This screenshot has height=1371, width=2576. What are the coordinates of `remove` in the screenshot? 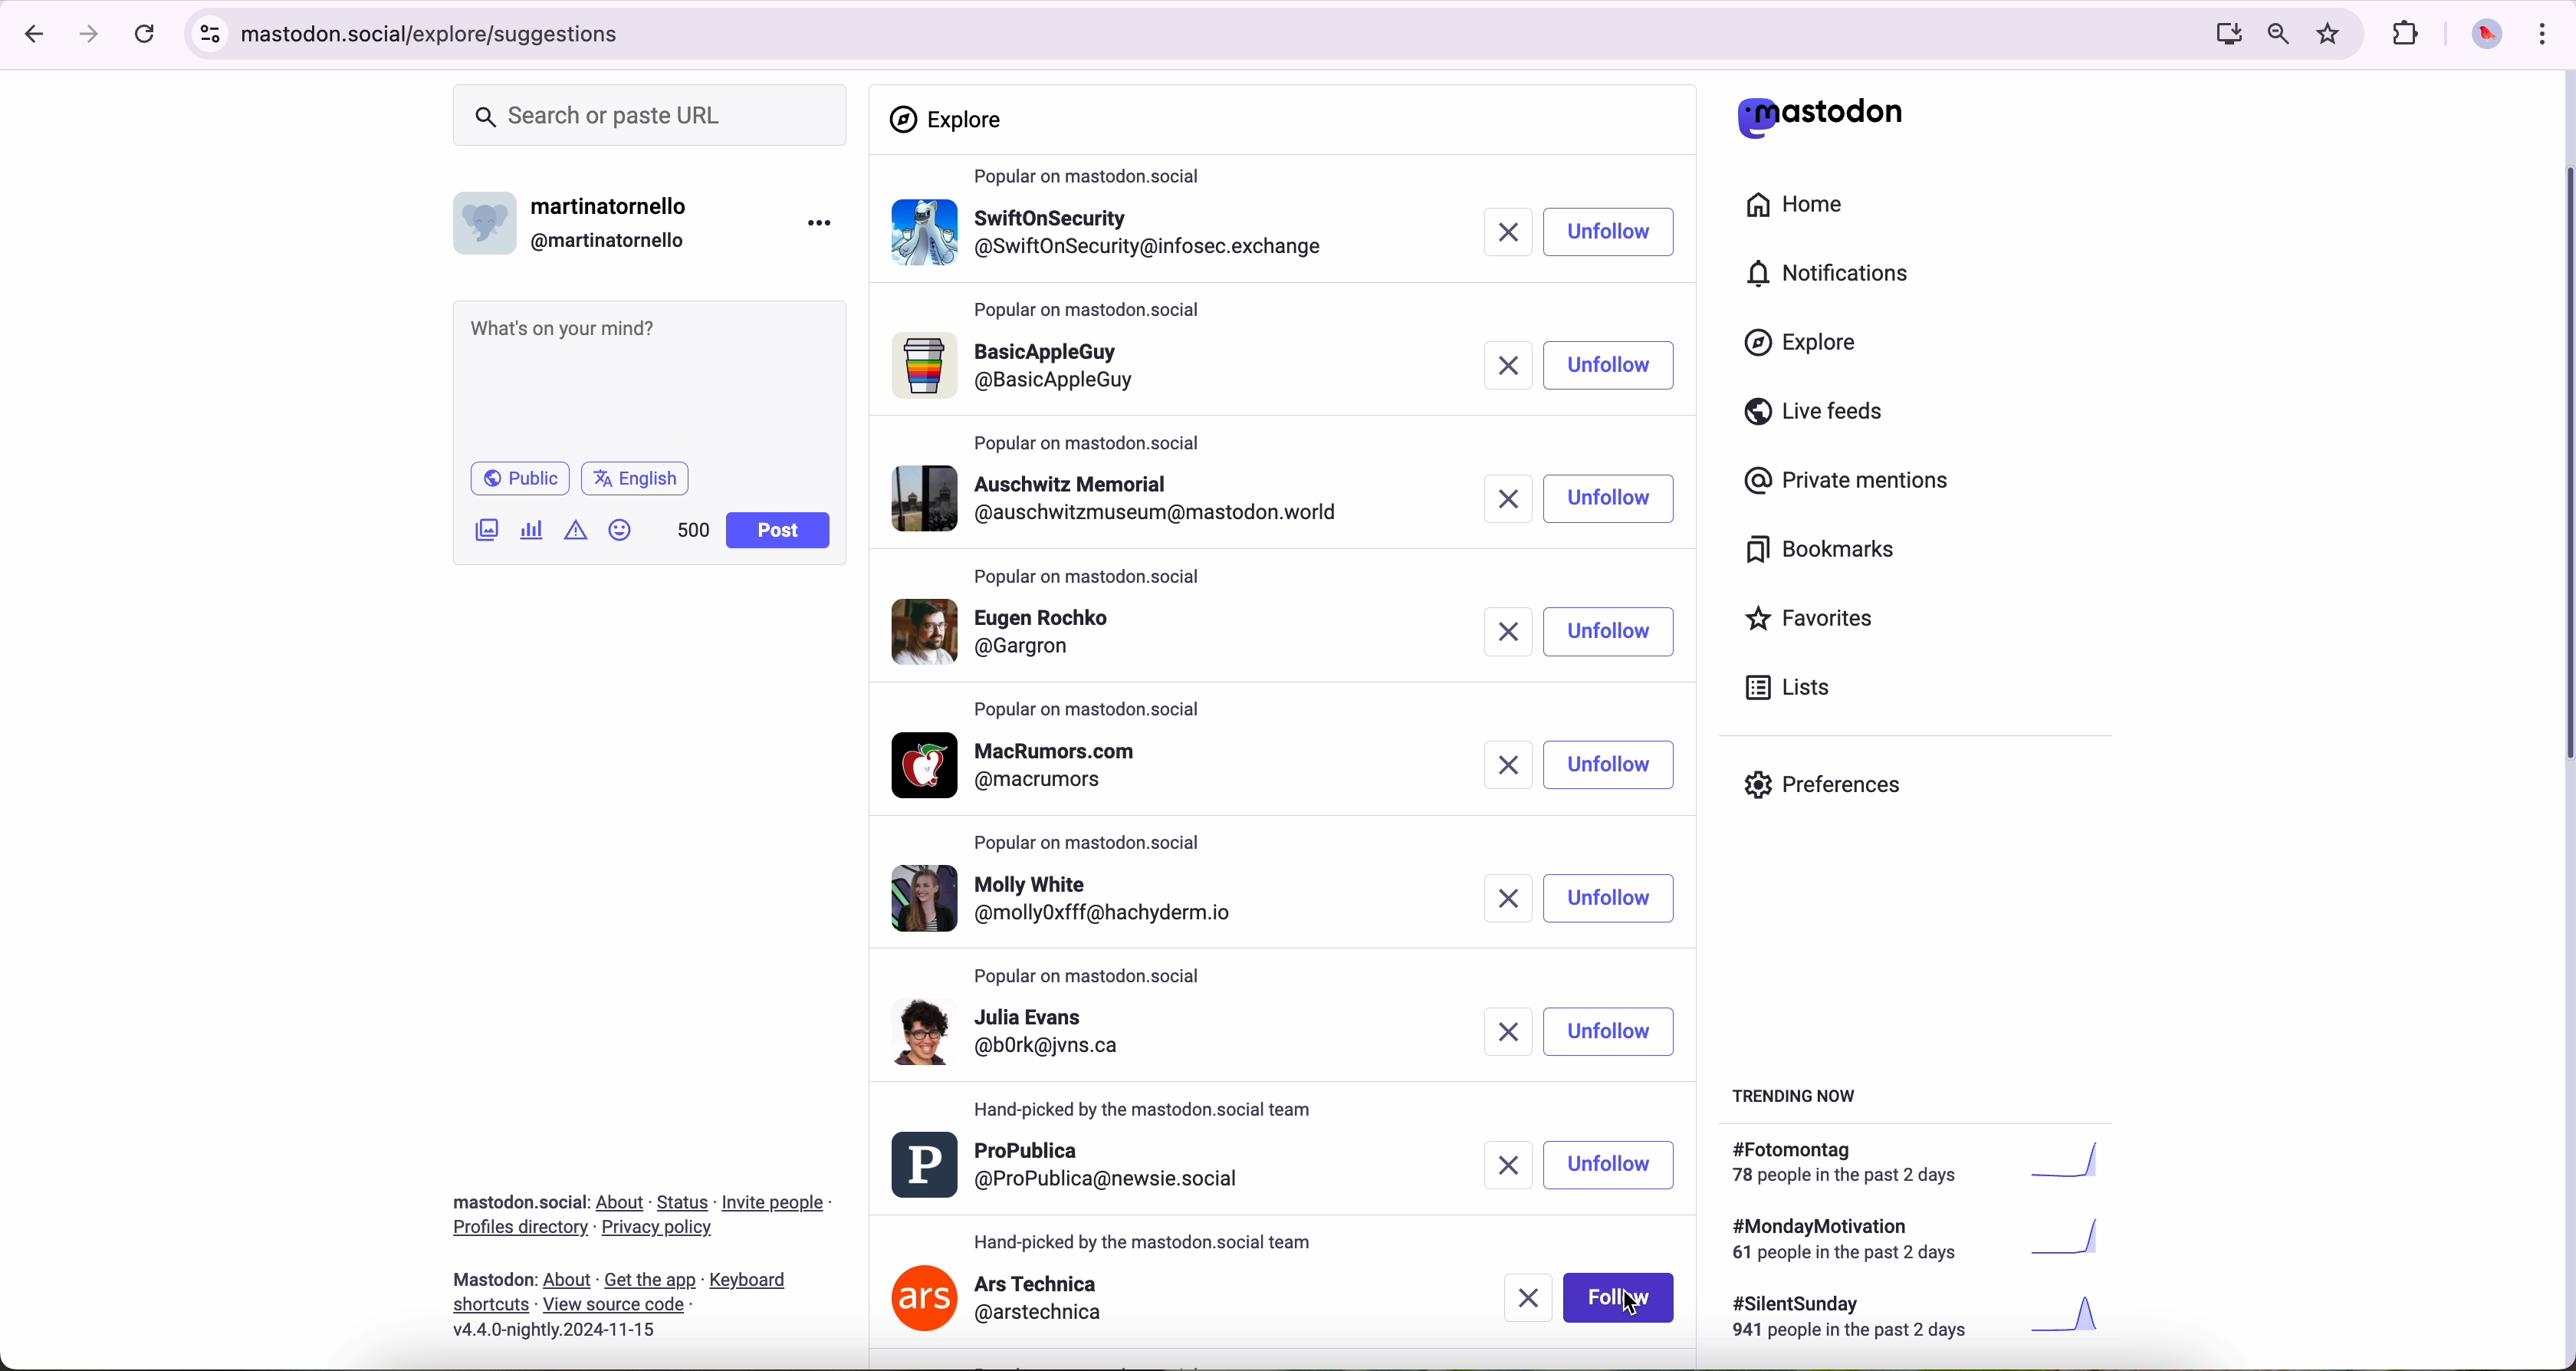 It's located at (1507, 498).